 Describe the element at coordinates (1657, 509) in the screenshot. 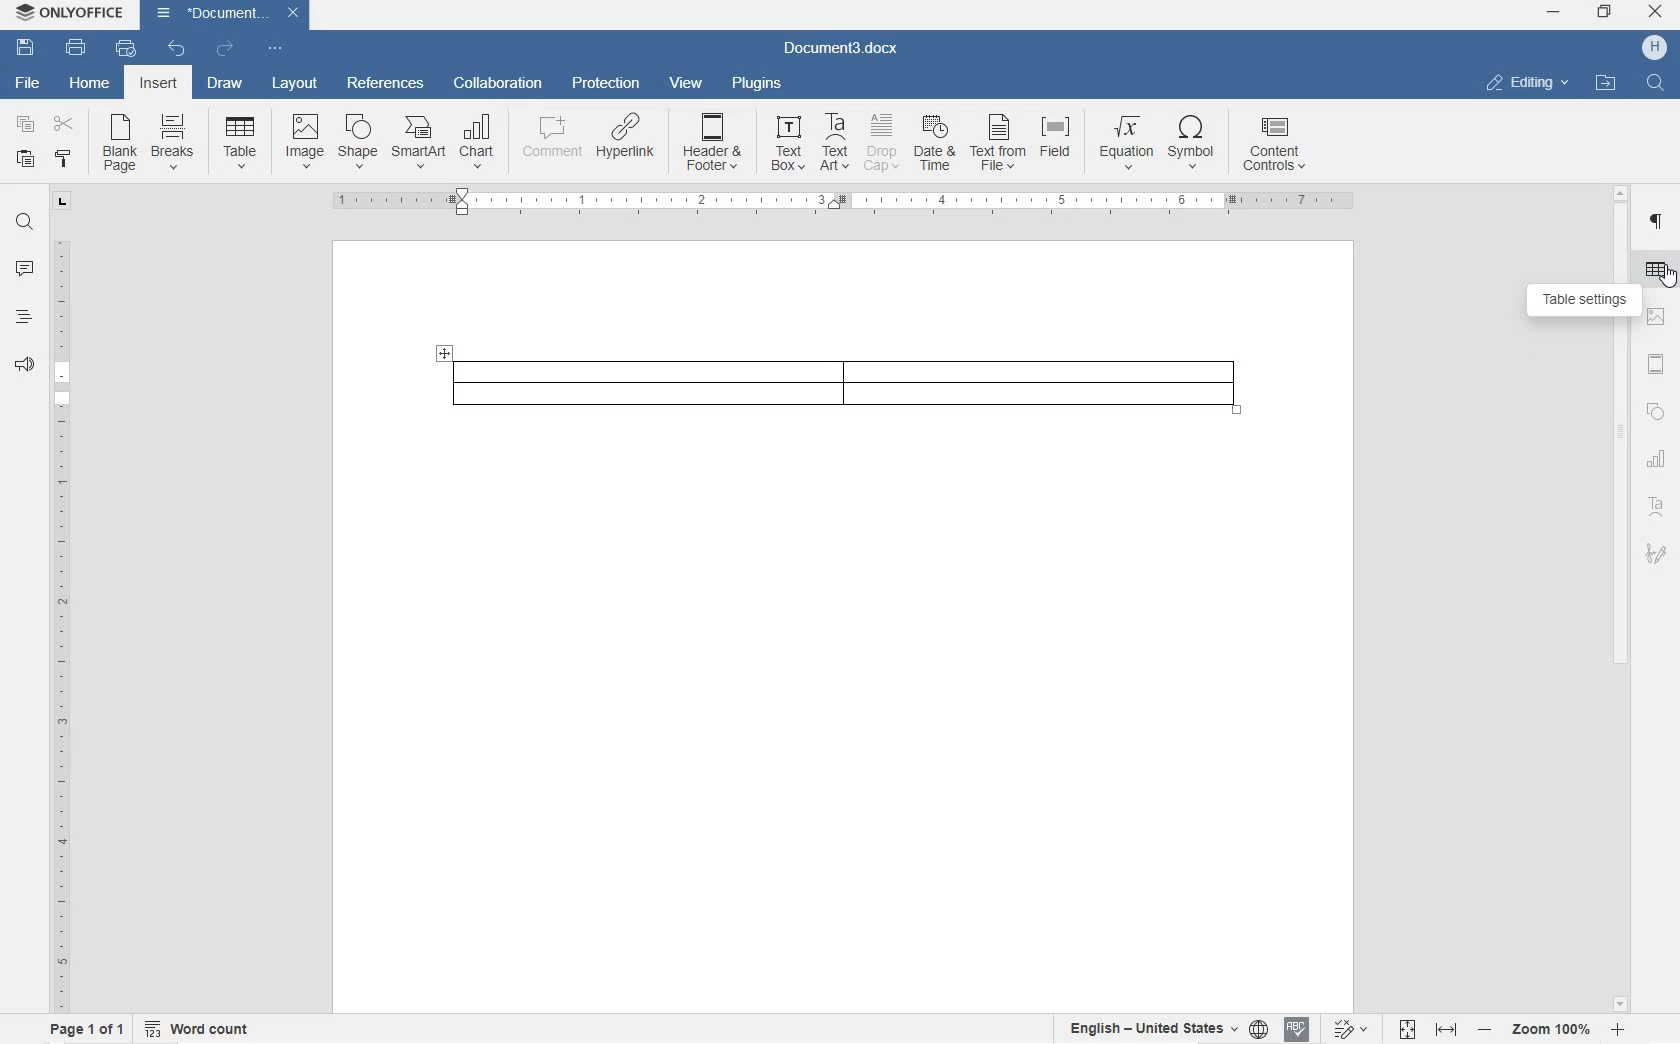

I see `TEXT ART` at that location.